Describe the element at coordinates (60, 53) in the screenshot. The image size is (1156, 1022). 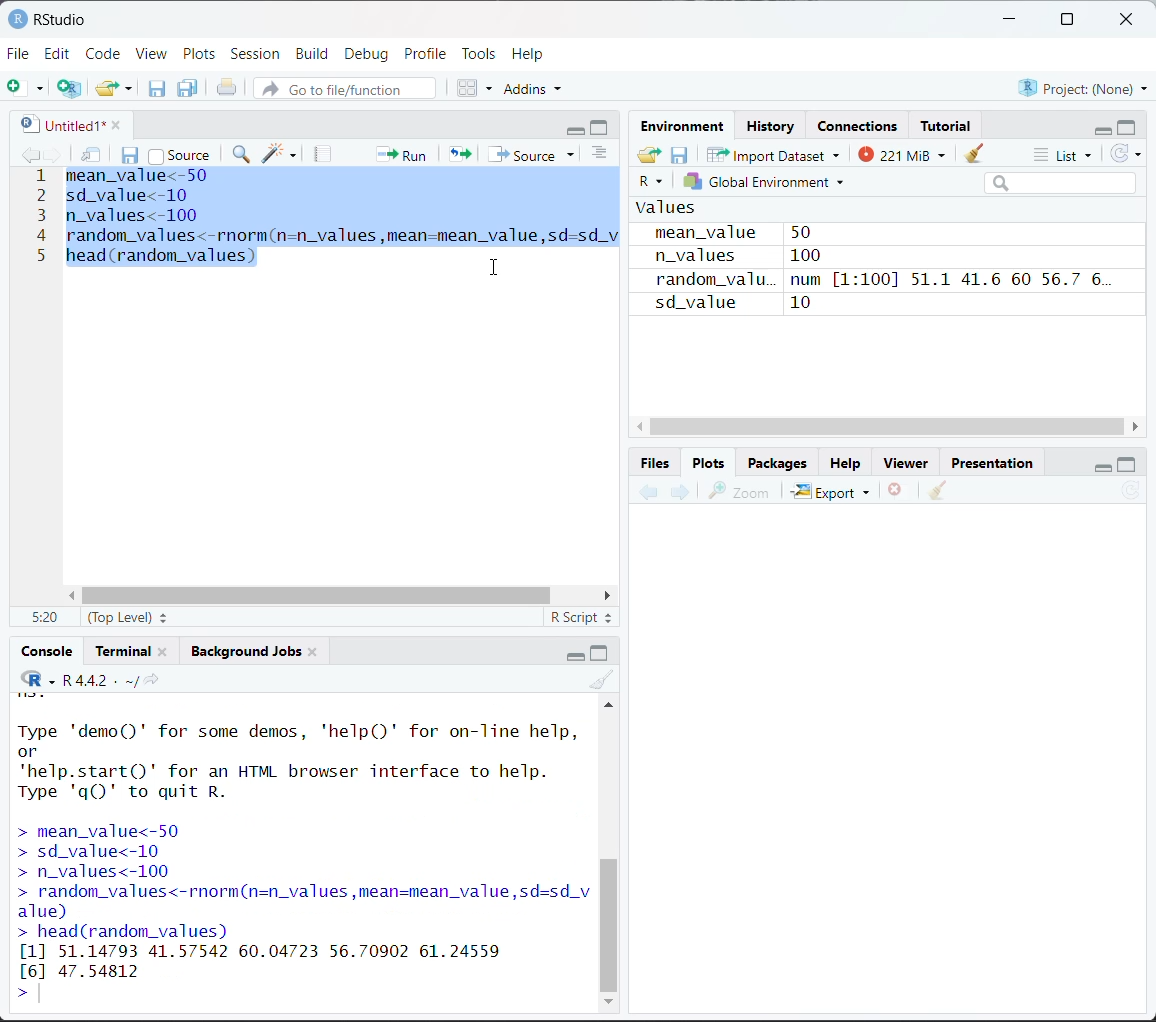
I see `Edit` at that location.